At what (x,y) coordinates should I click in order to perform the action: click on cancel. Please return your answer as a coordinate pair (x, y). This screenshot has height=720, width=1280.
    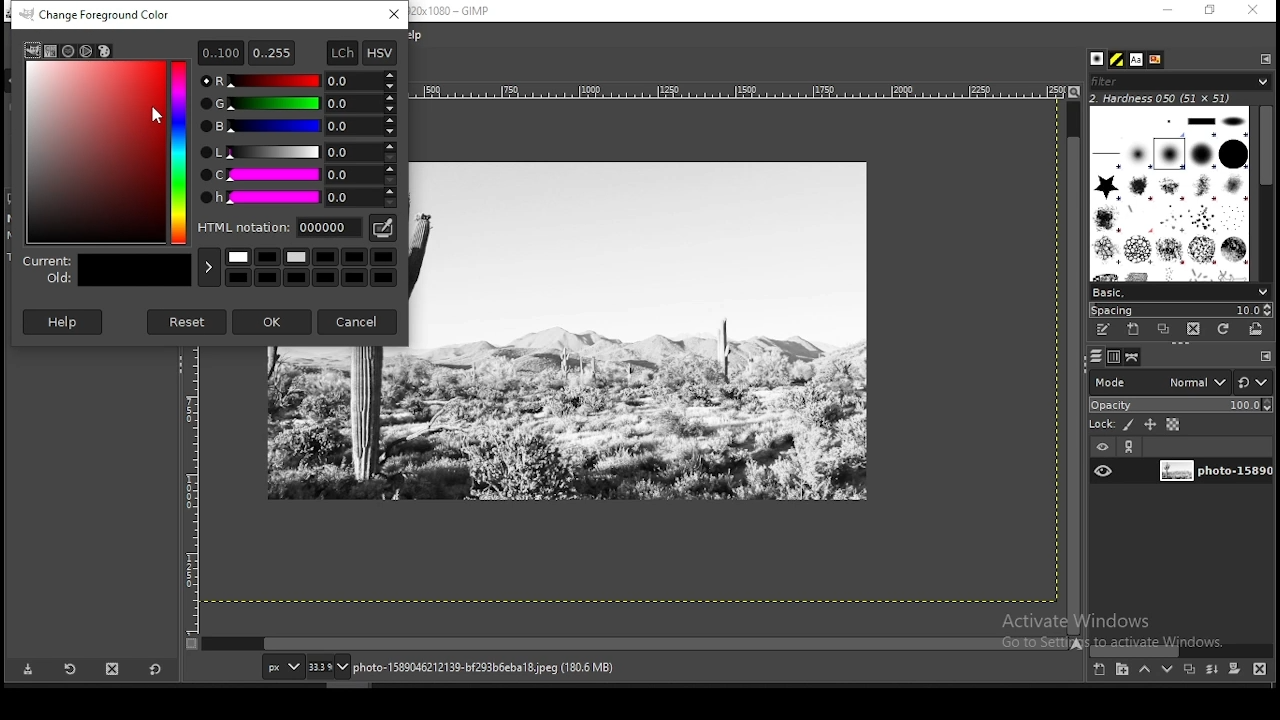
    Looking at the image, I should click on (359, 322).